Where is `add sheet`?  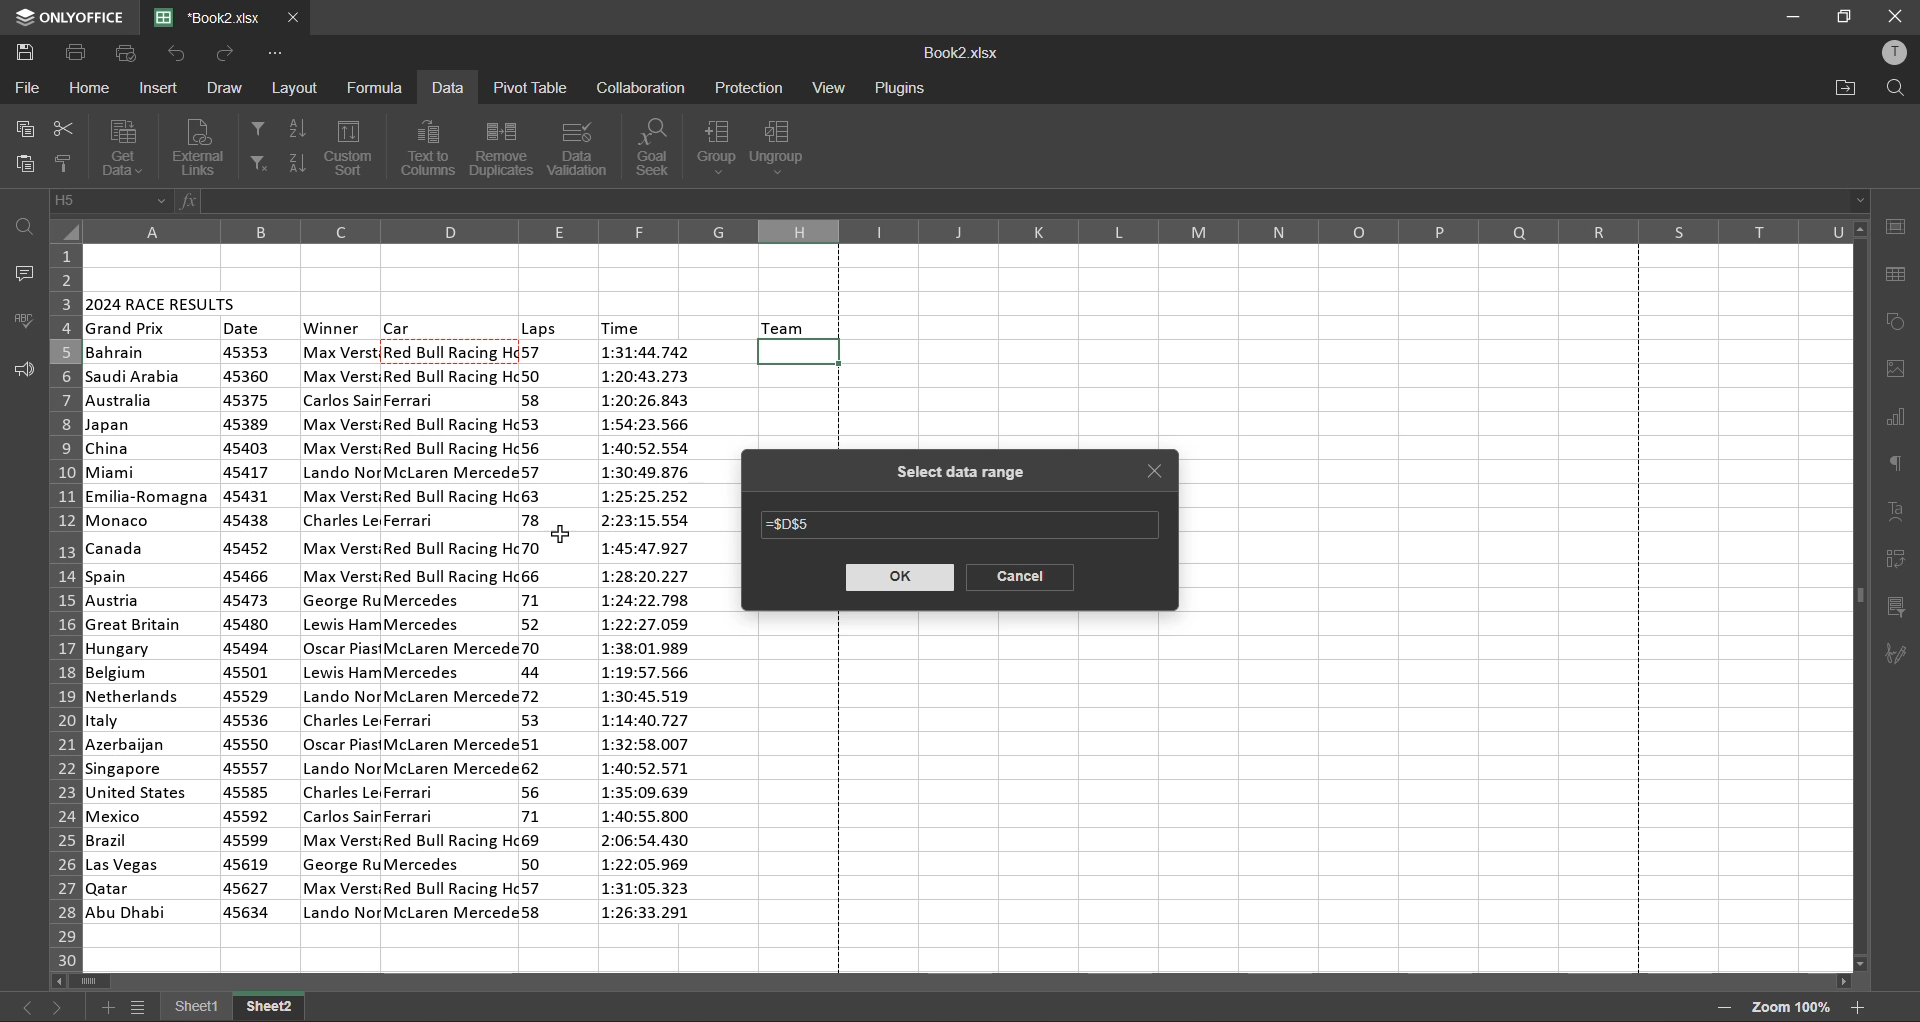 add sheet is located at coordinates (107, 1007).